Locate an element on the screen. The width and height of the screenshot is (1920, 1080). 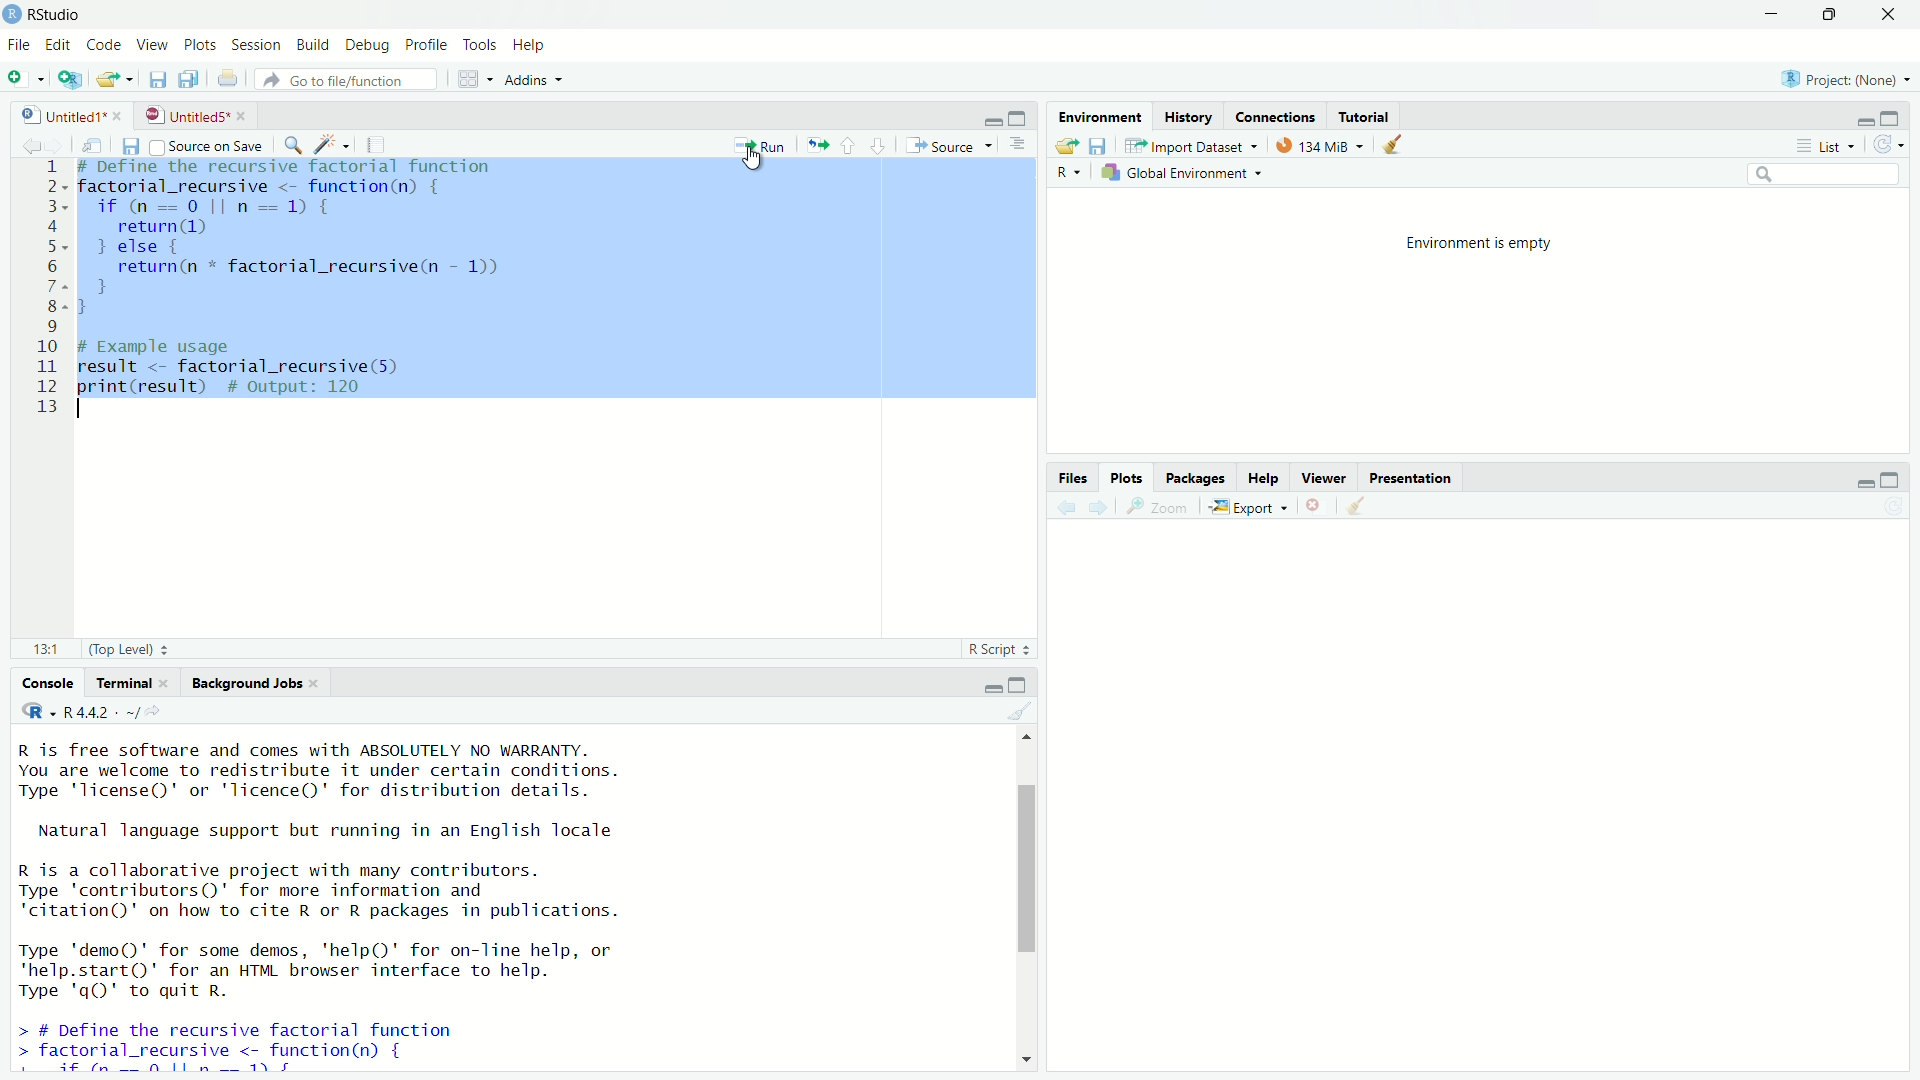
Maximize is located at coordinates (1825, 16).